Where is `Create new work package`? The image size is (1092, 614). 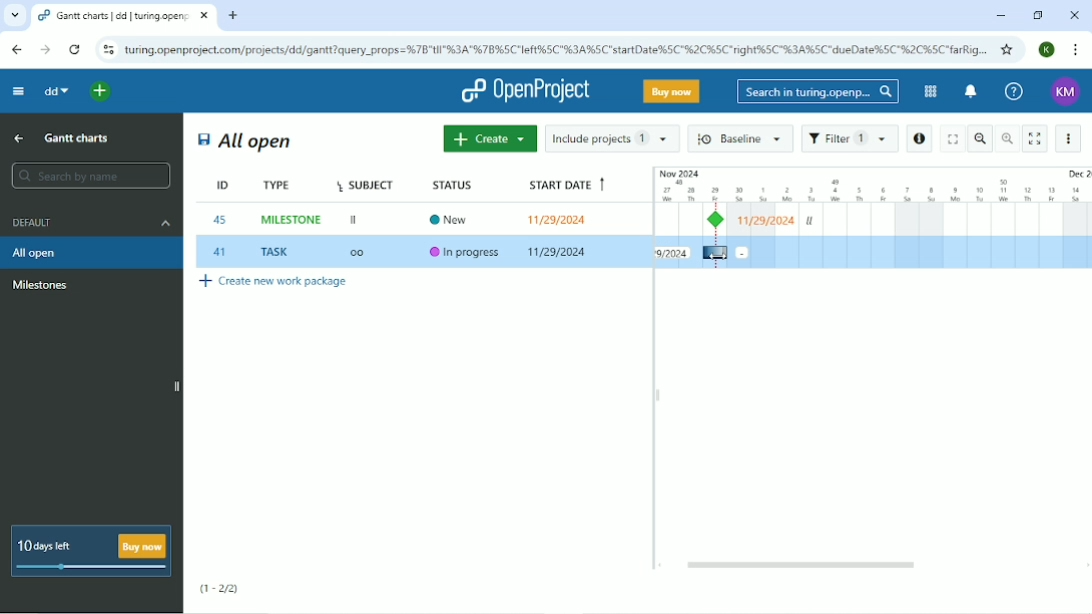 Create new work package is located at coordinates (272, 282).